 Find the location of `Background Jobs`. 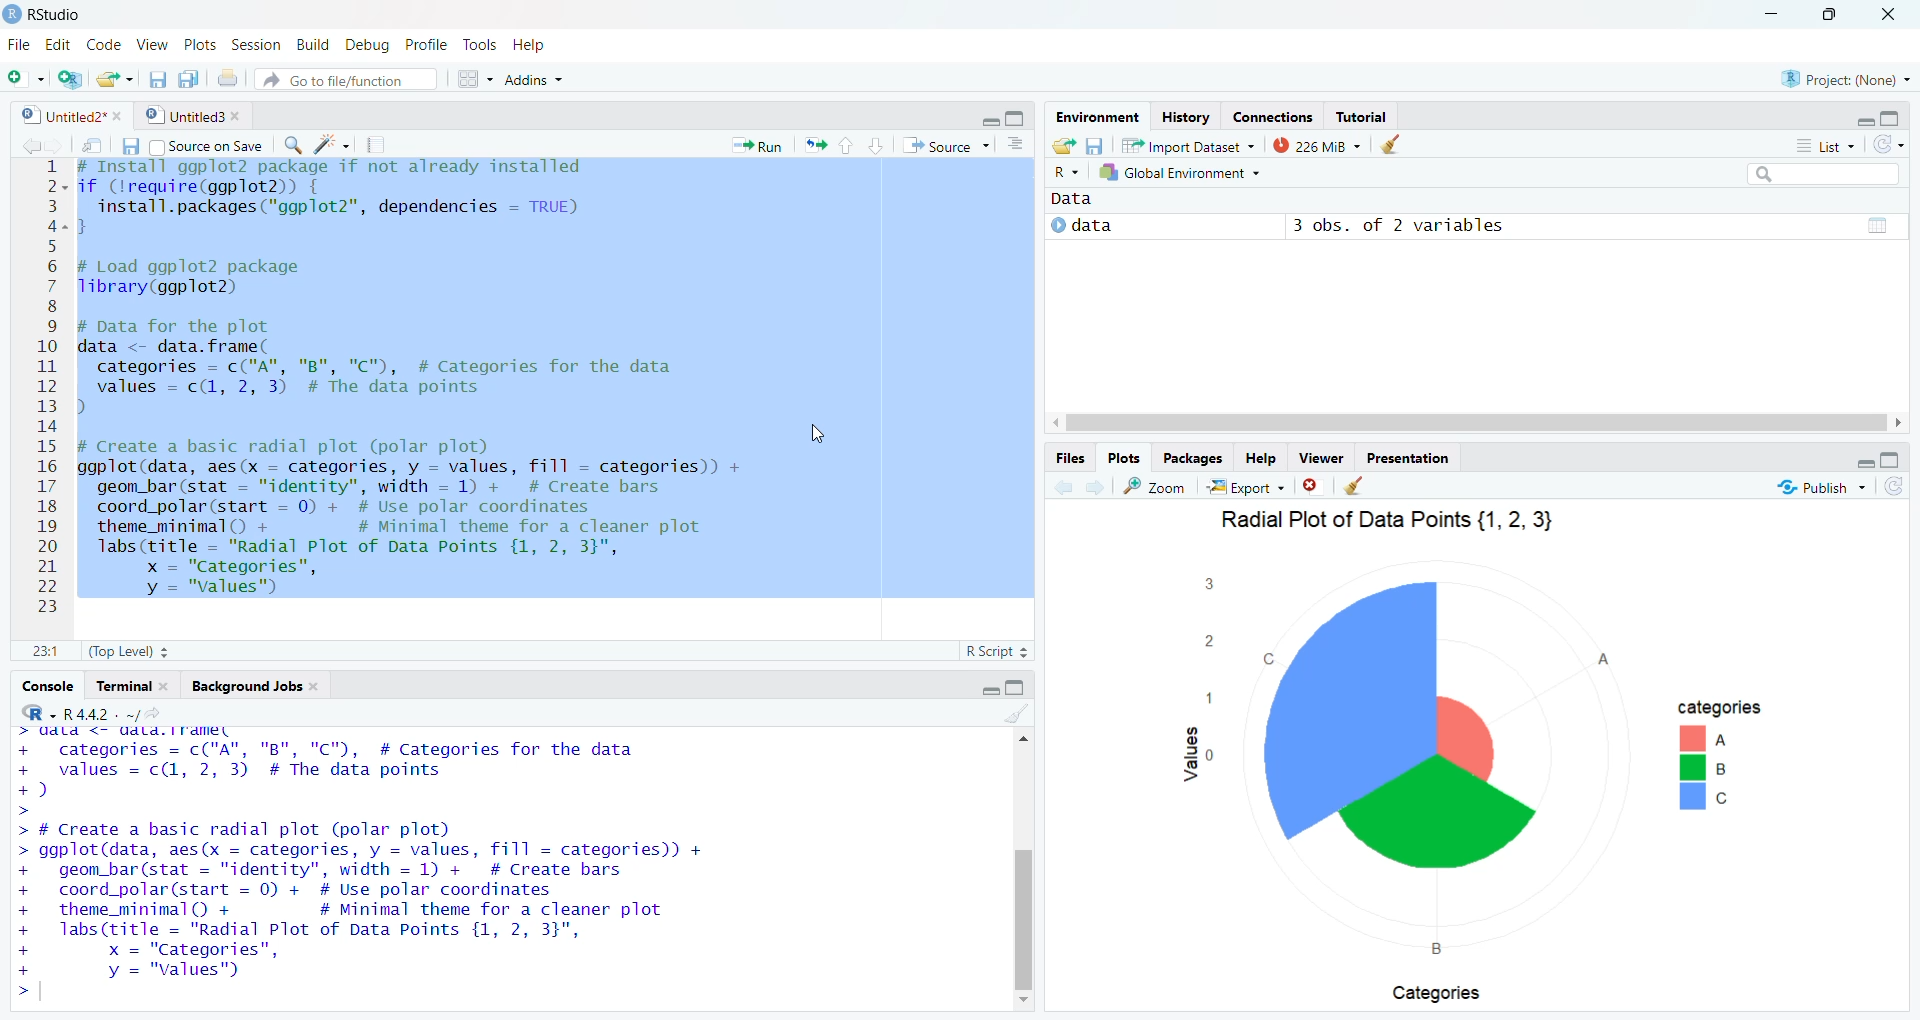

Background Jobs is located at coordinates (258, 689).